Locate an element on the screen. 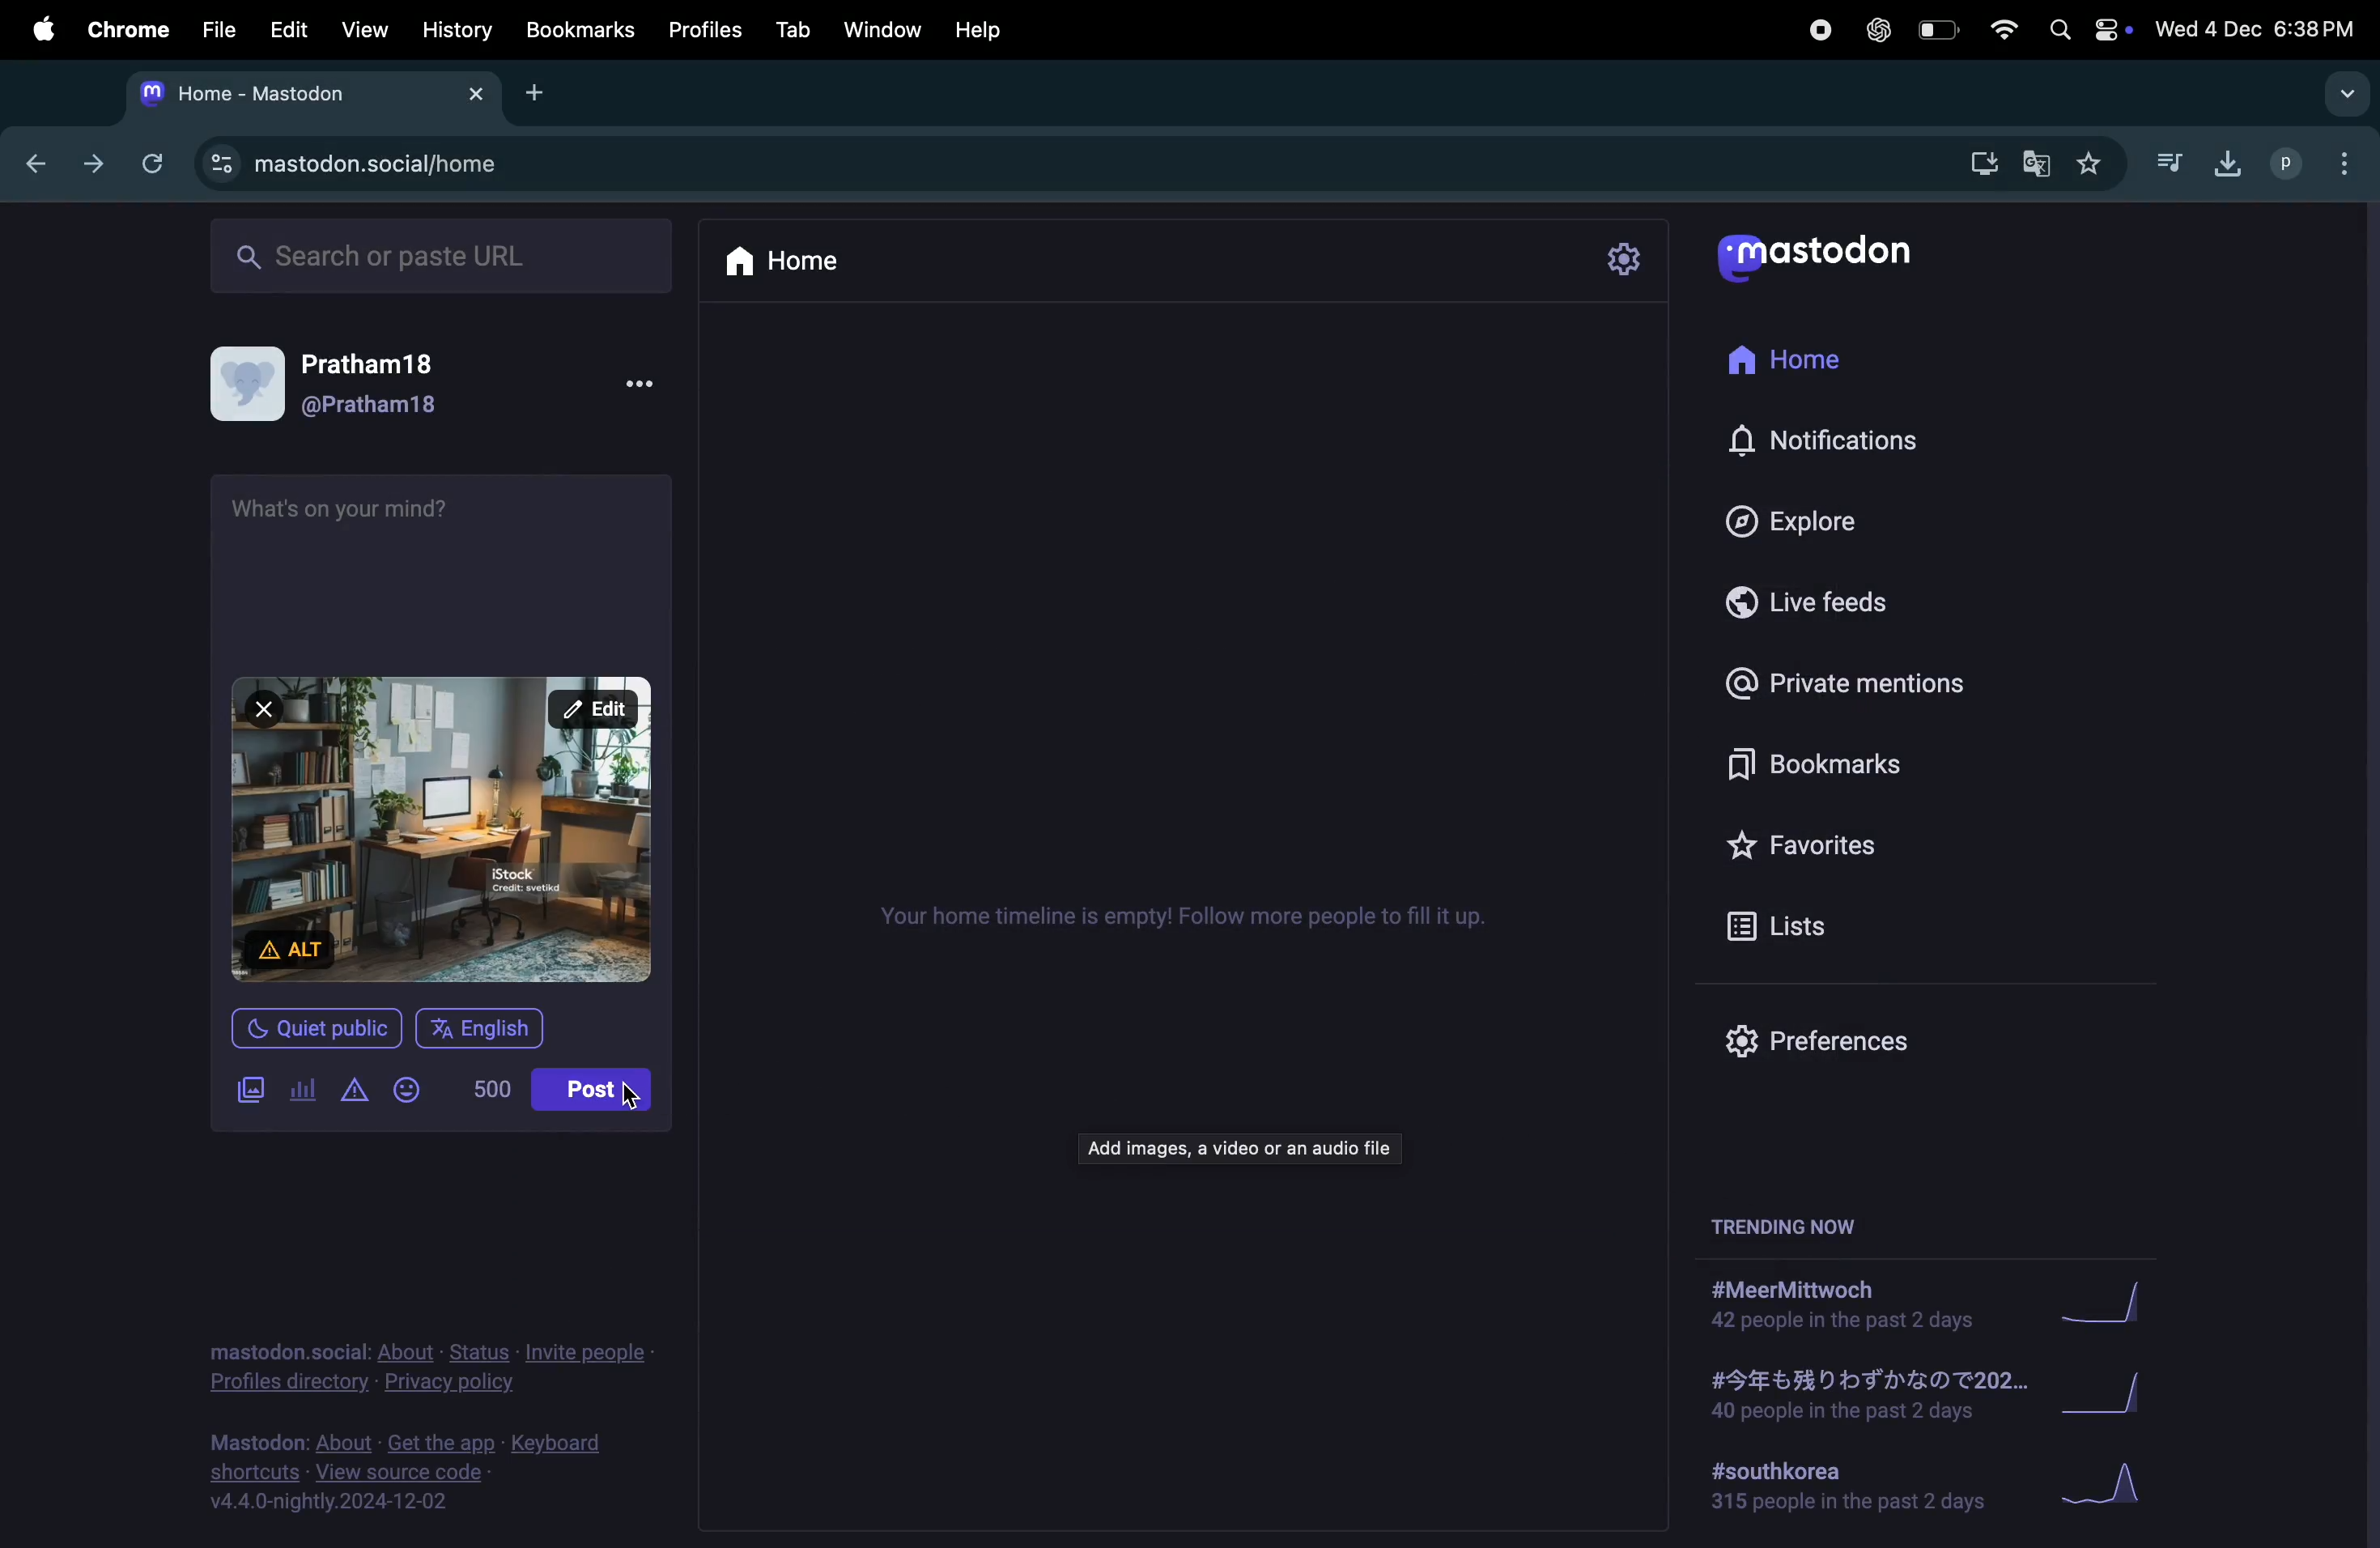 This screenshot has width=2380, height=1548. live feeds is located at coordinates (1812, 606).